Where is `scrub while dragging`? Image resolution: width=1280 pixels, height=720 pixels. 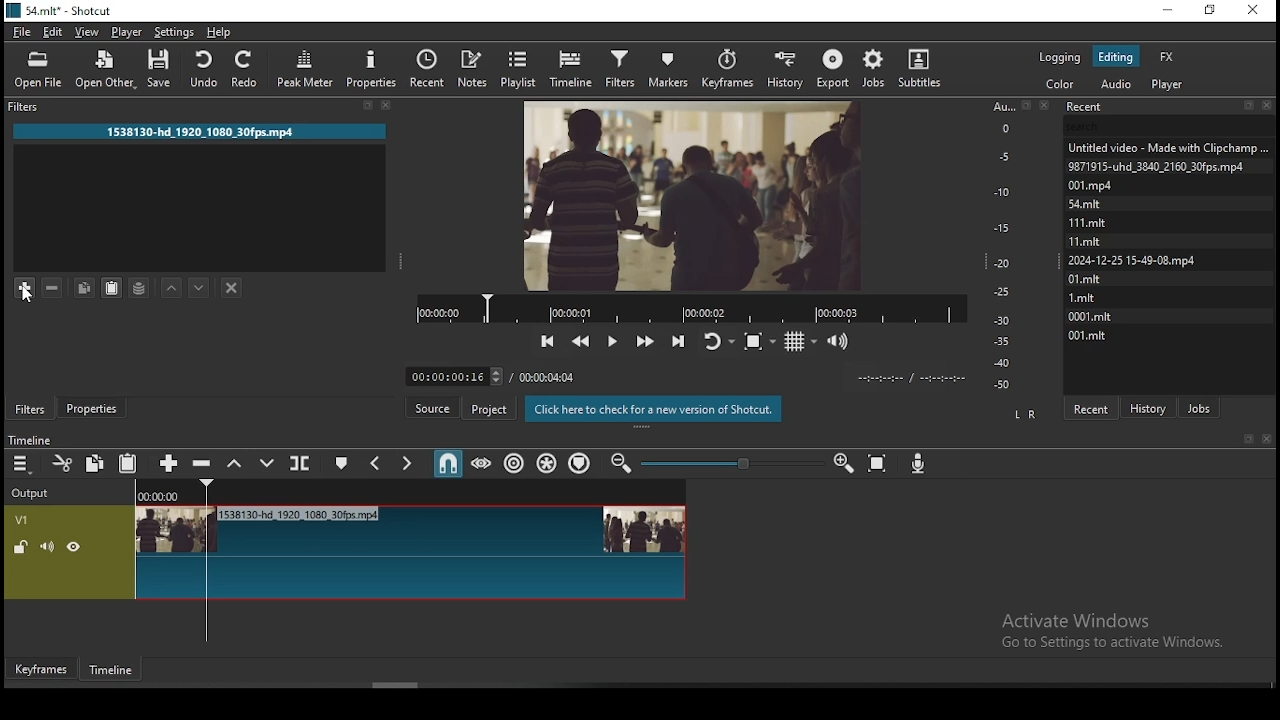
scrub while dragging is located at coordinates (479, 463).